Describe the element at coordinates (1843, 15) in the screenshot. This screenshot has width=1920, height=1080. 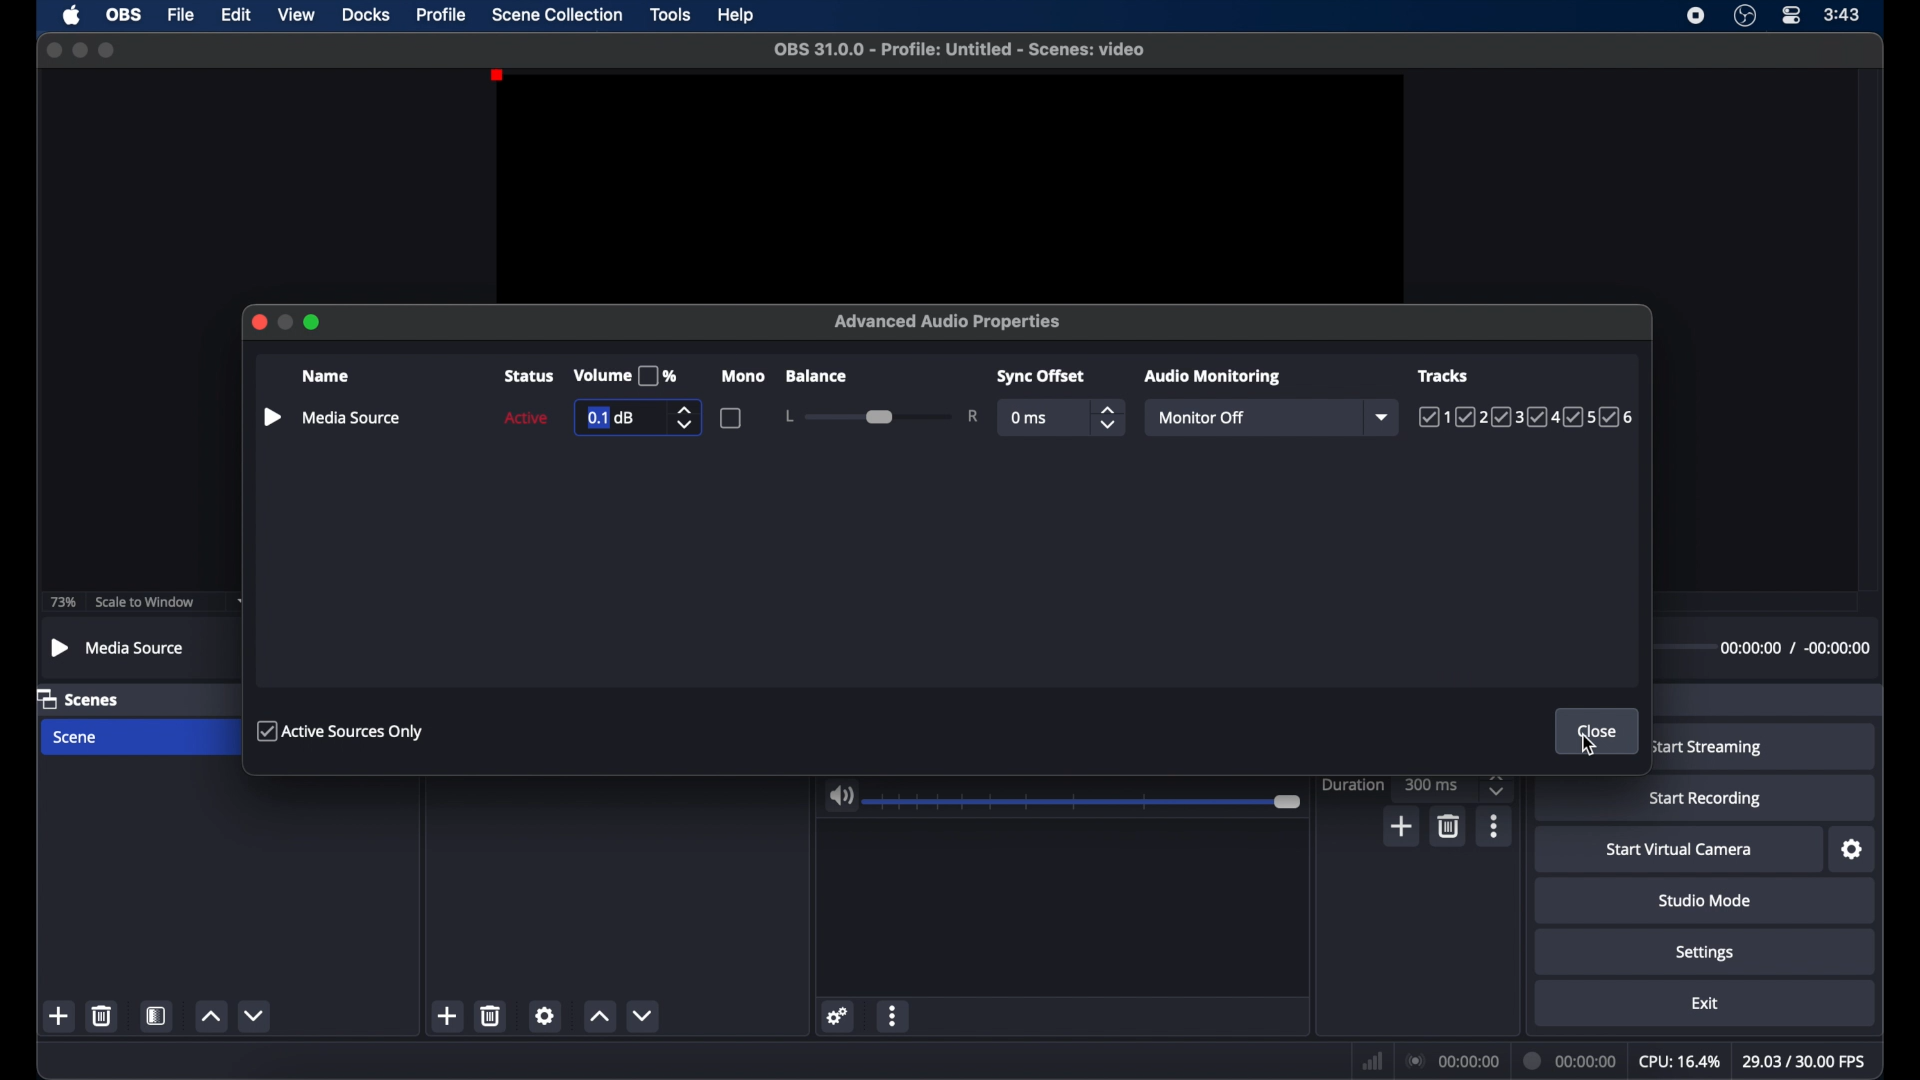
I see `3:43` at that location.